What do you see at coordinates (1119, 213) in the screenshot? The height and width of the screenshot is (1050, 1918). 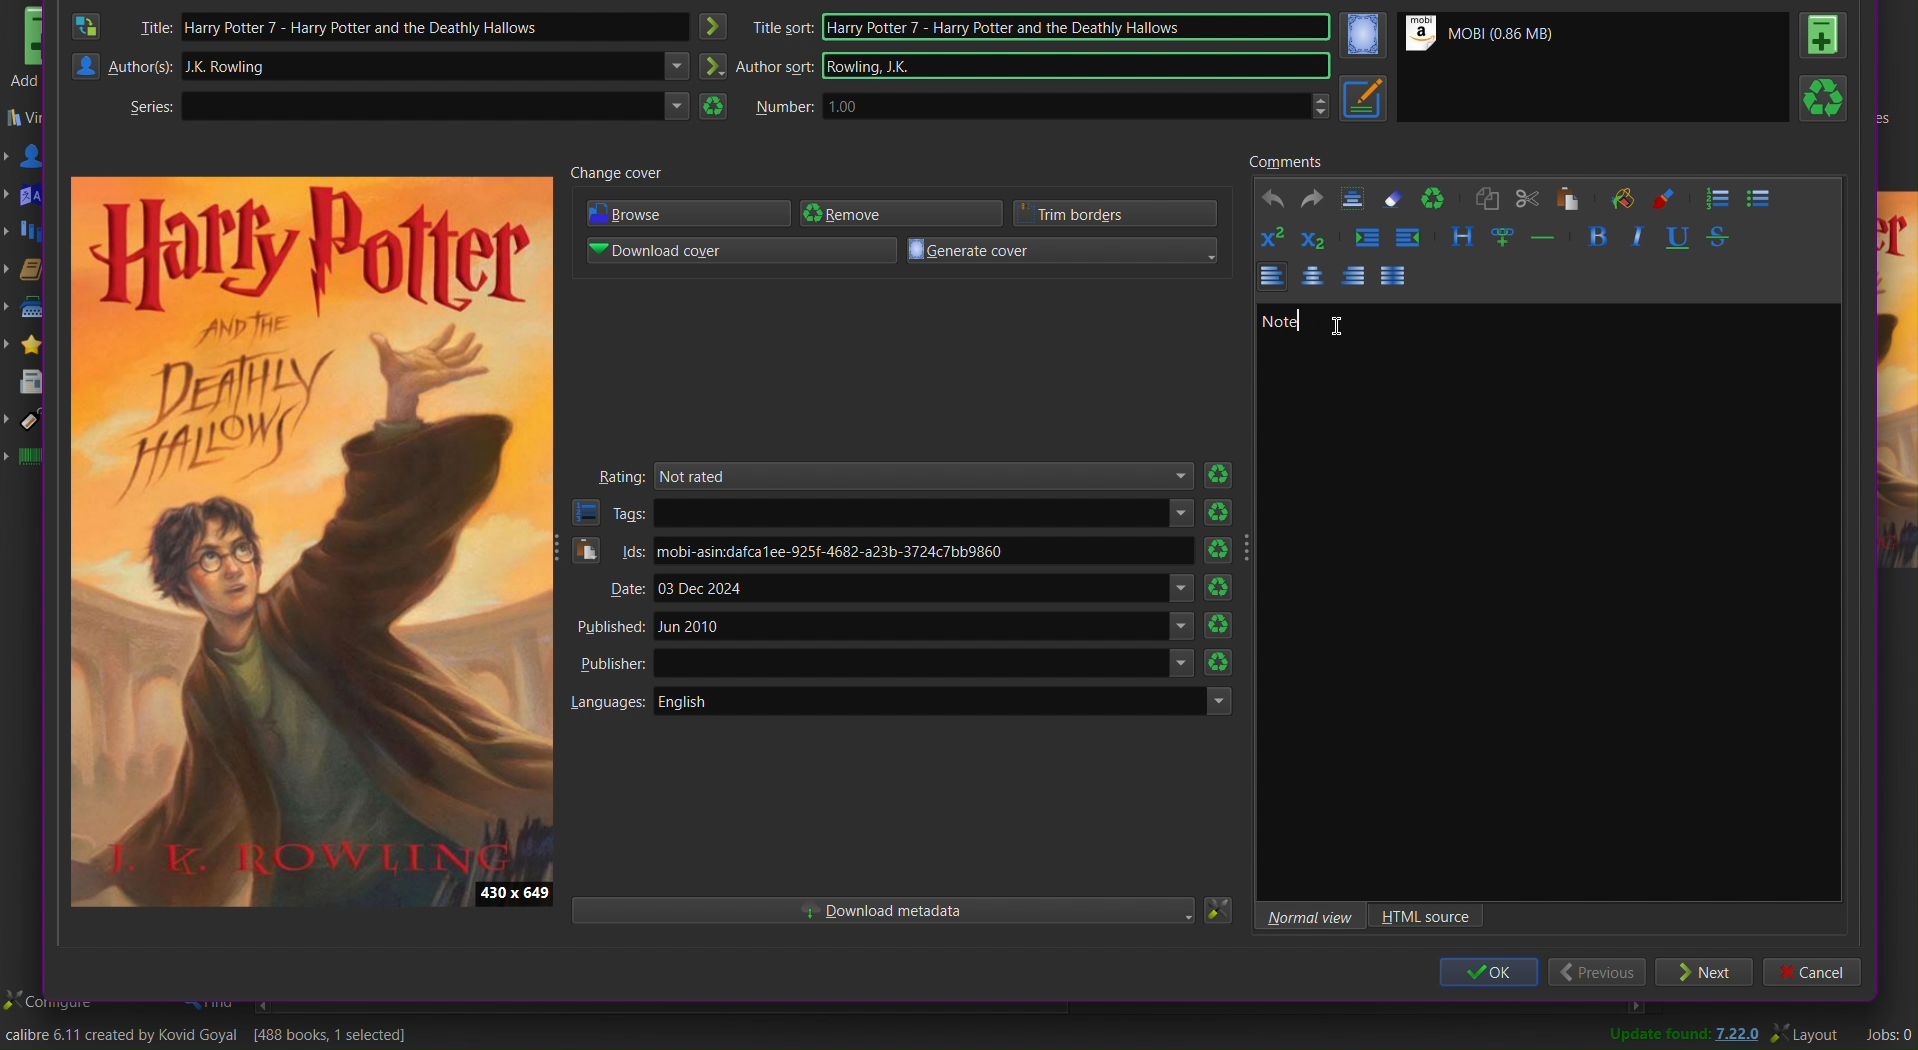 I see `Trim borders` at bounding box center [1119, 213].